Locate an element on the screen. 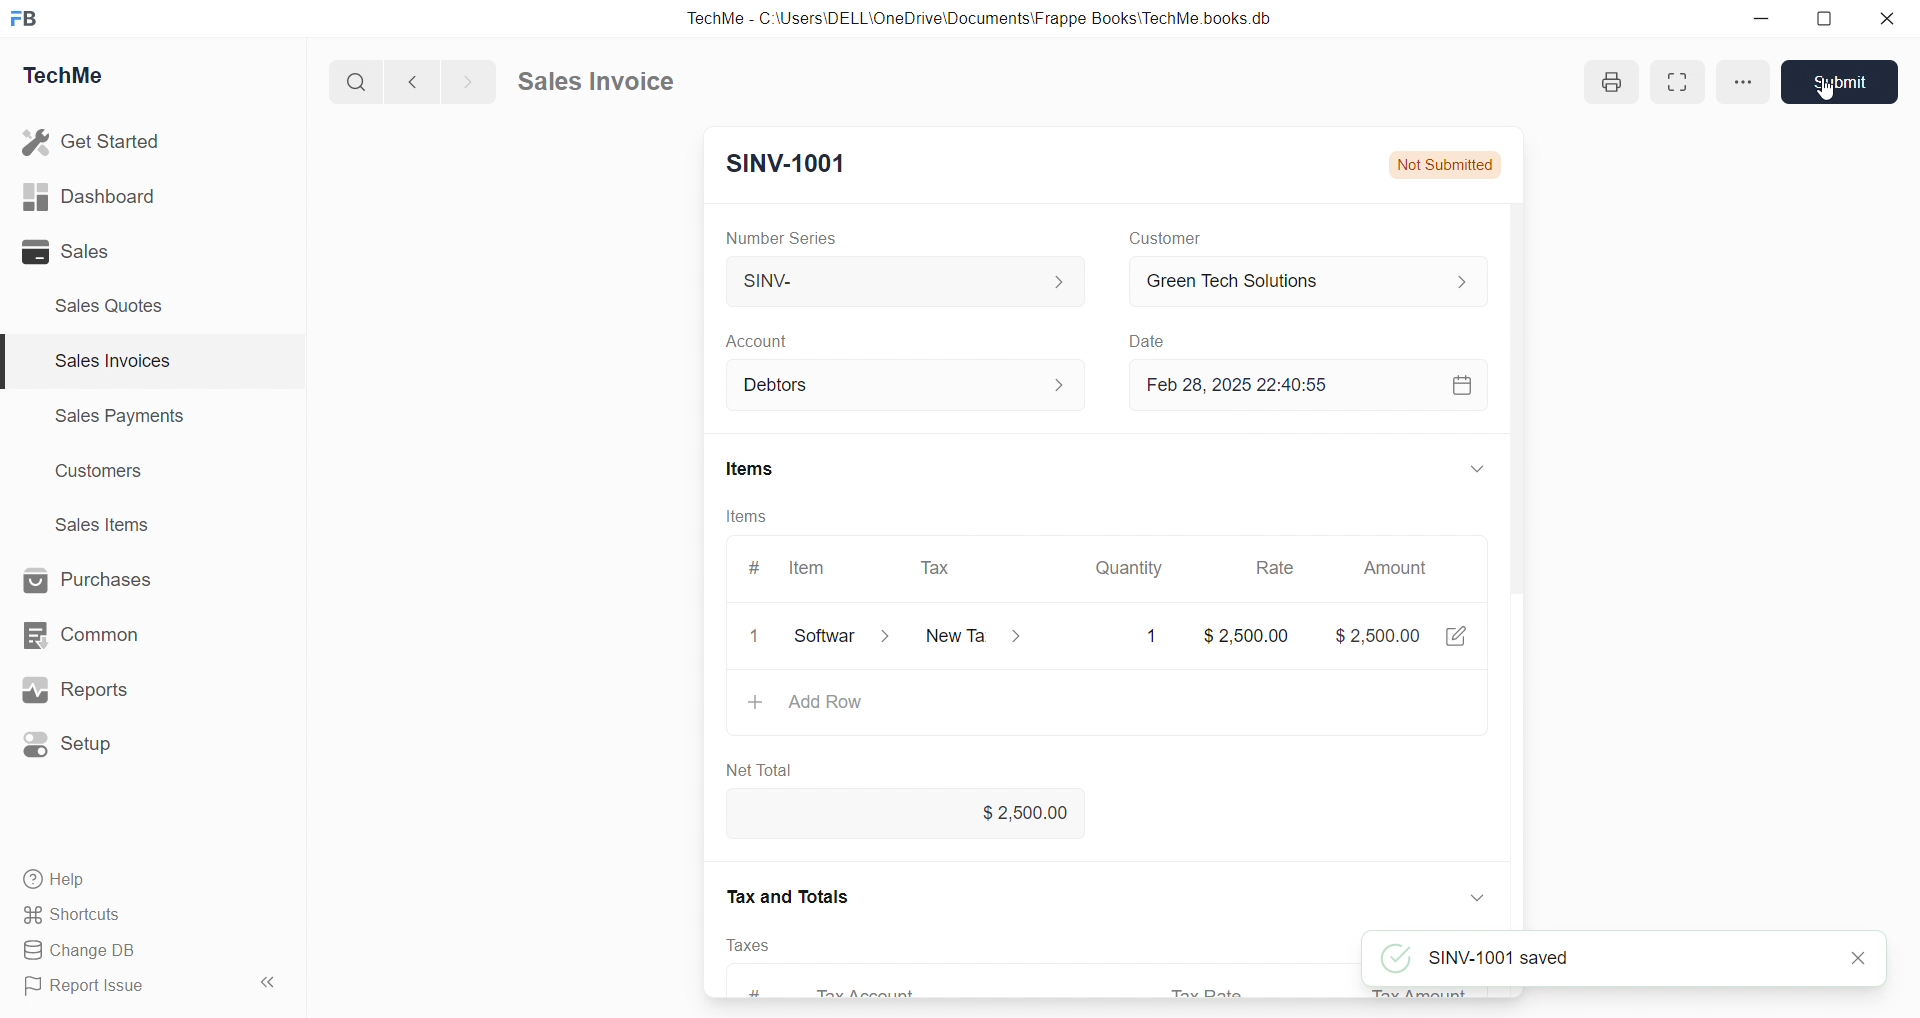 This screenshot has height=1018, width=1920. Reports is located at coordinates (75, 689).